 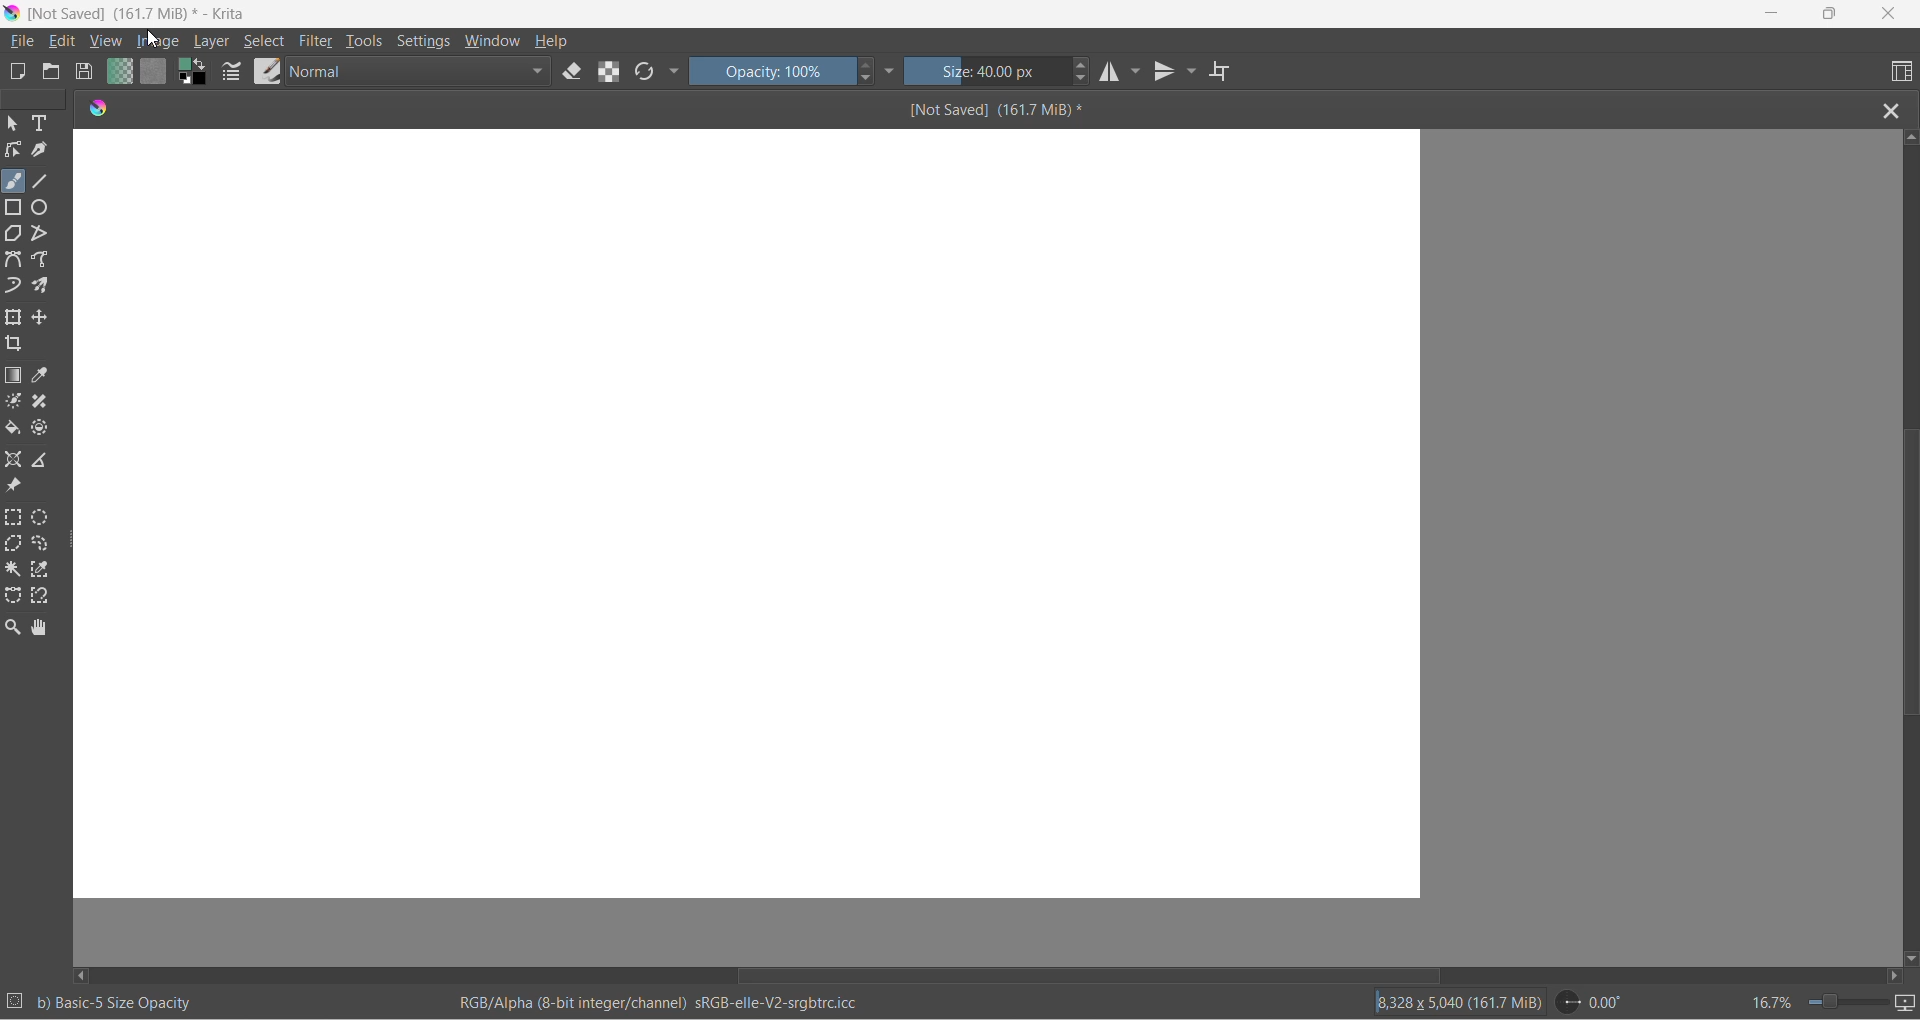 What do you see at coordinates (977, 110) in the screenshot?
I see `file name and size` at bounding box center [977, 110].